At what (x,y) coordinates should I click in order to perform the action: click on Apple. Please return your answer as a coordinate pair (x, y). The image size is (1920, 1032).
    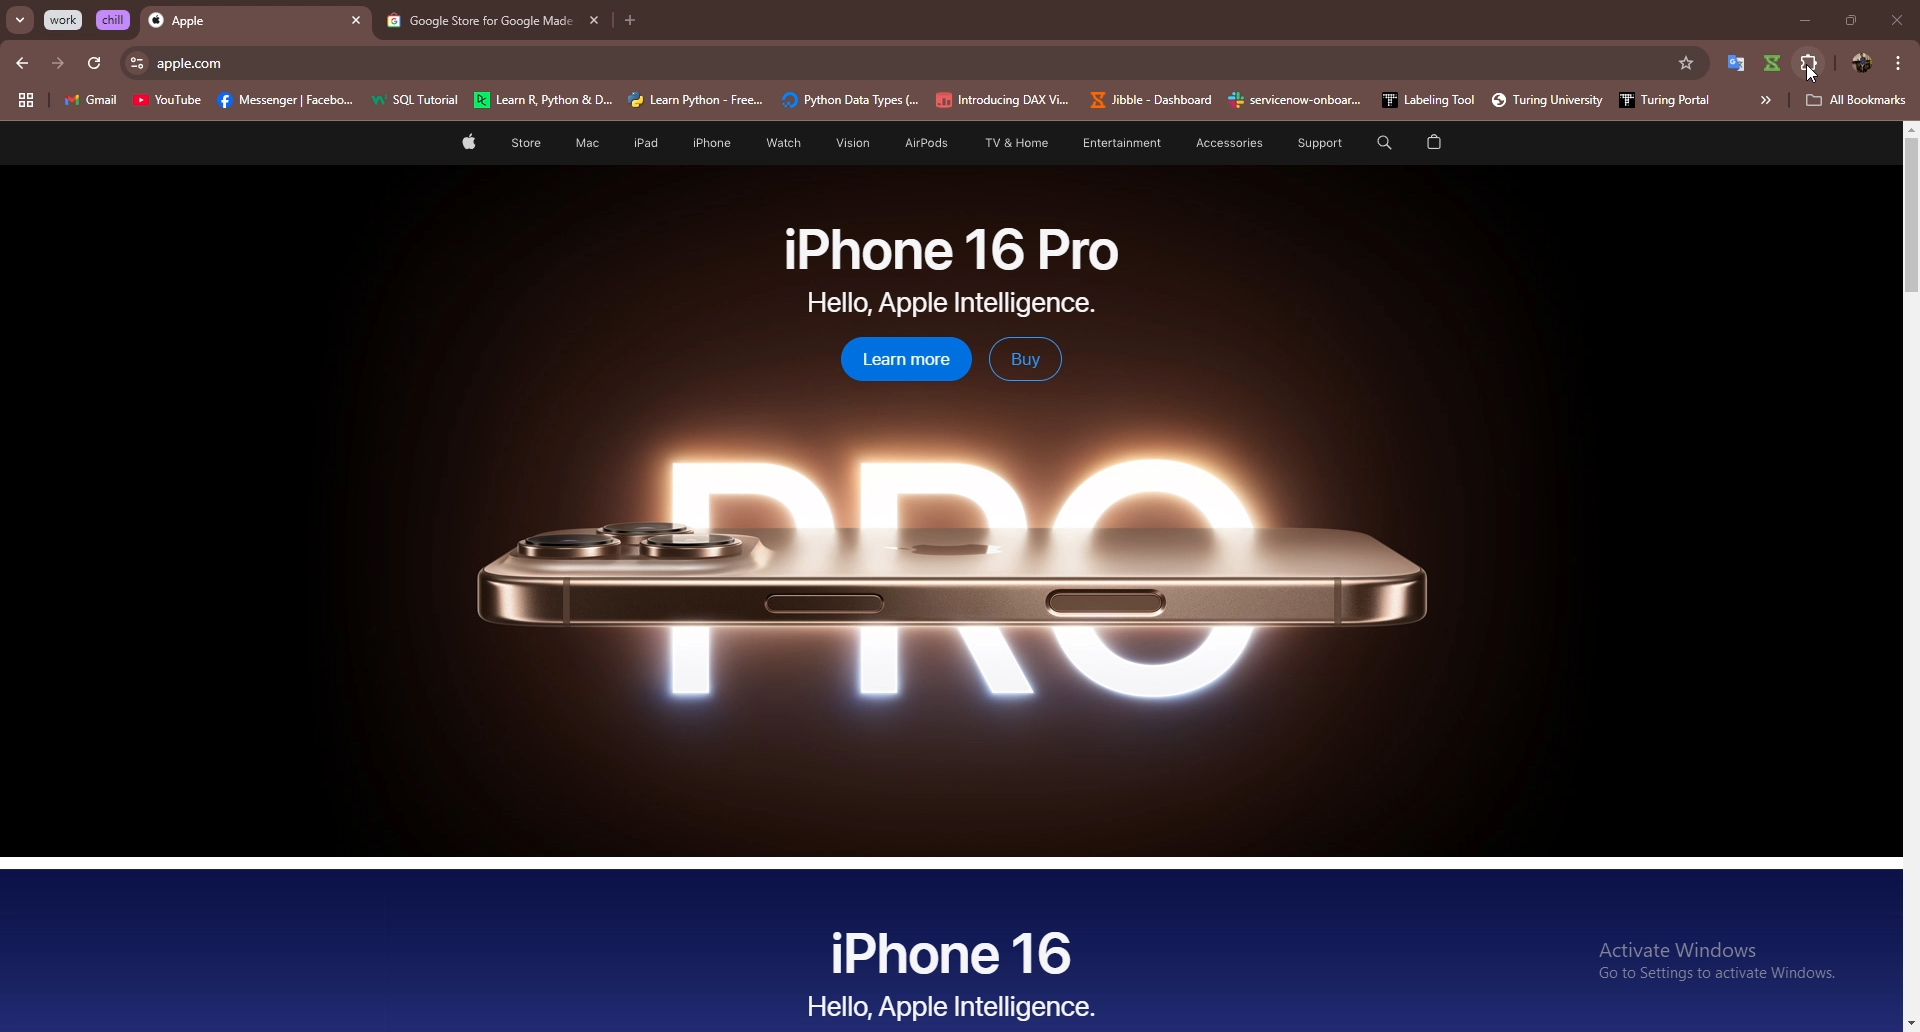
    Looking at the image, I should click on (237, 22).